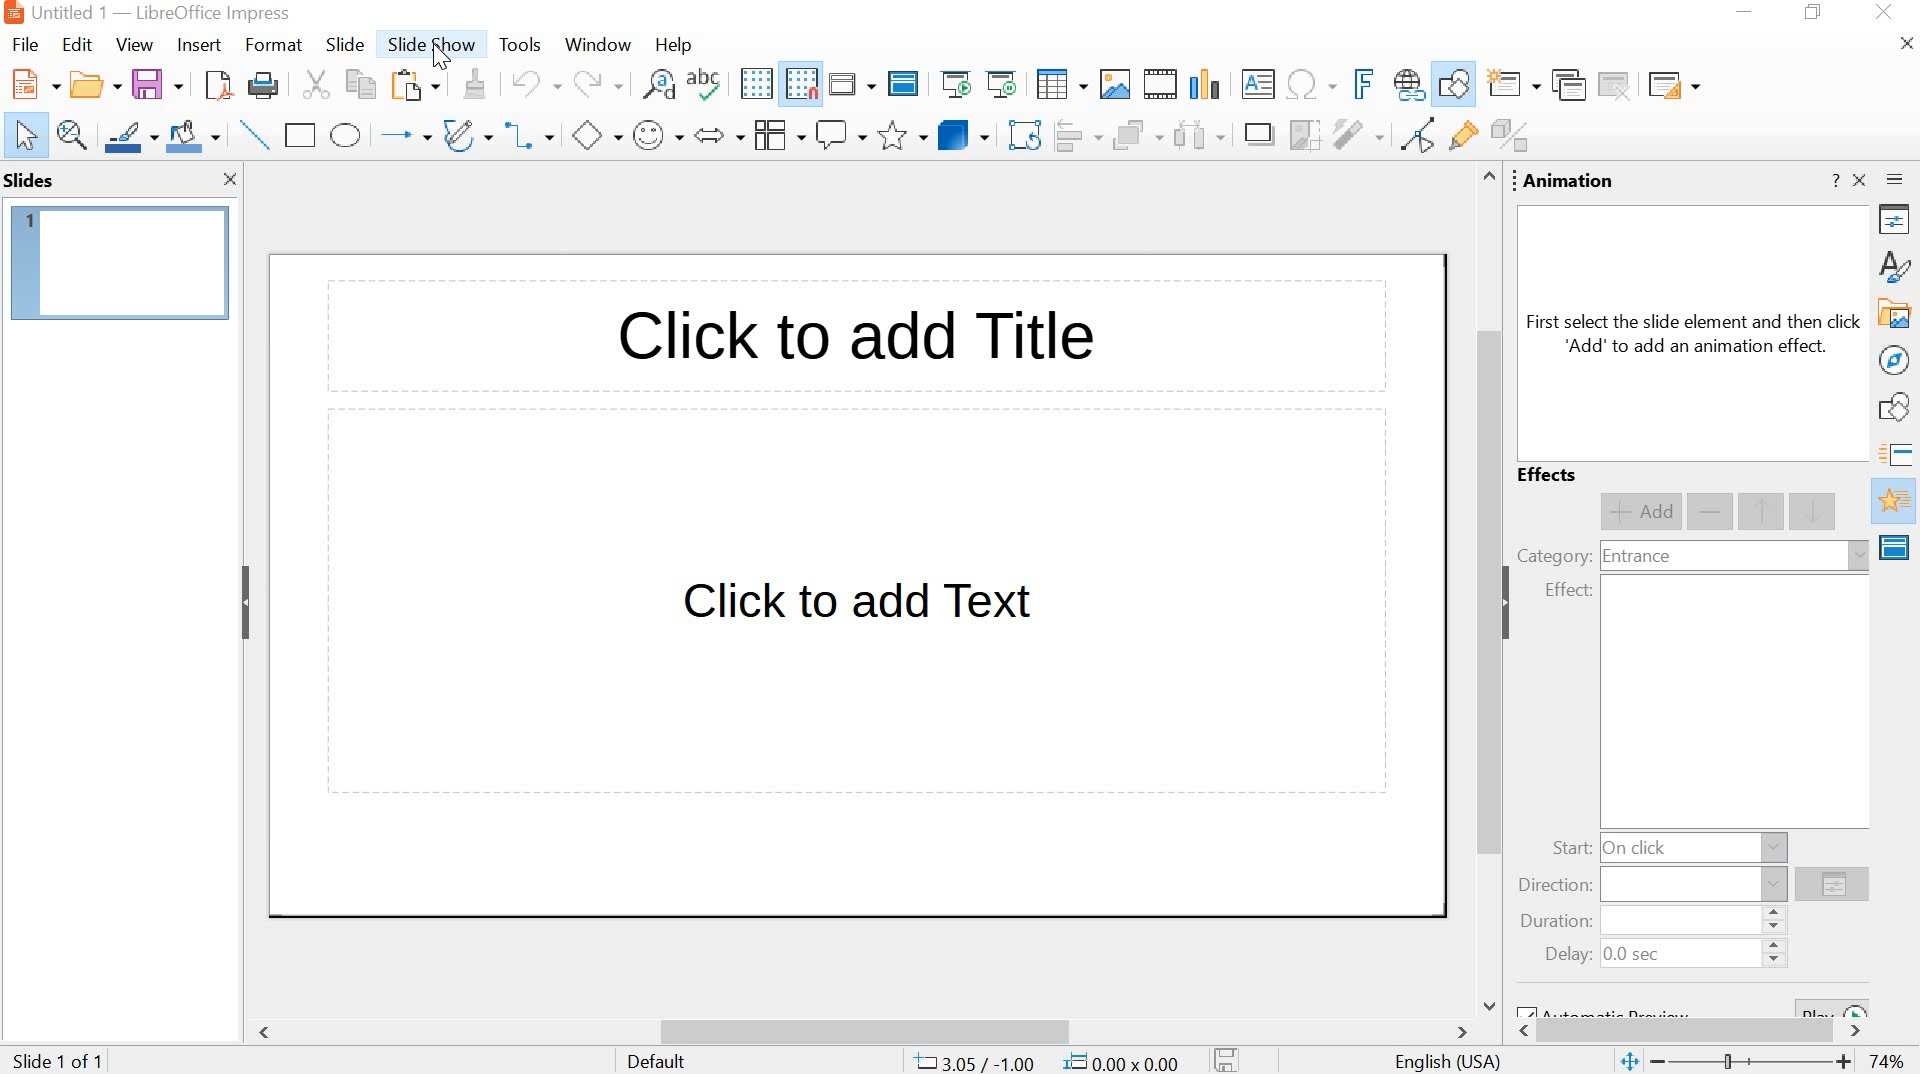 The image size is (1920, 1074). What do you see at coordinates (776, 135) in the screenshot?
I see `flowchart` at bounding box center [776, 135].